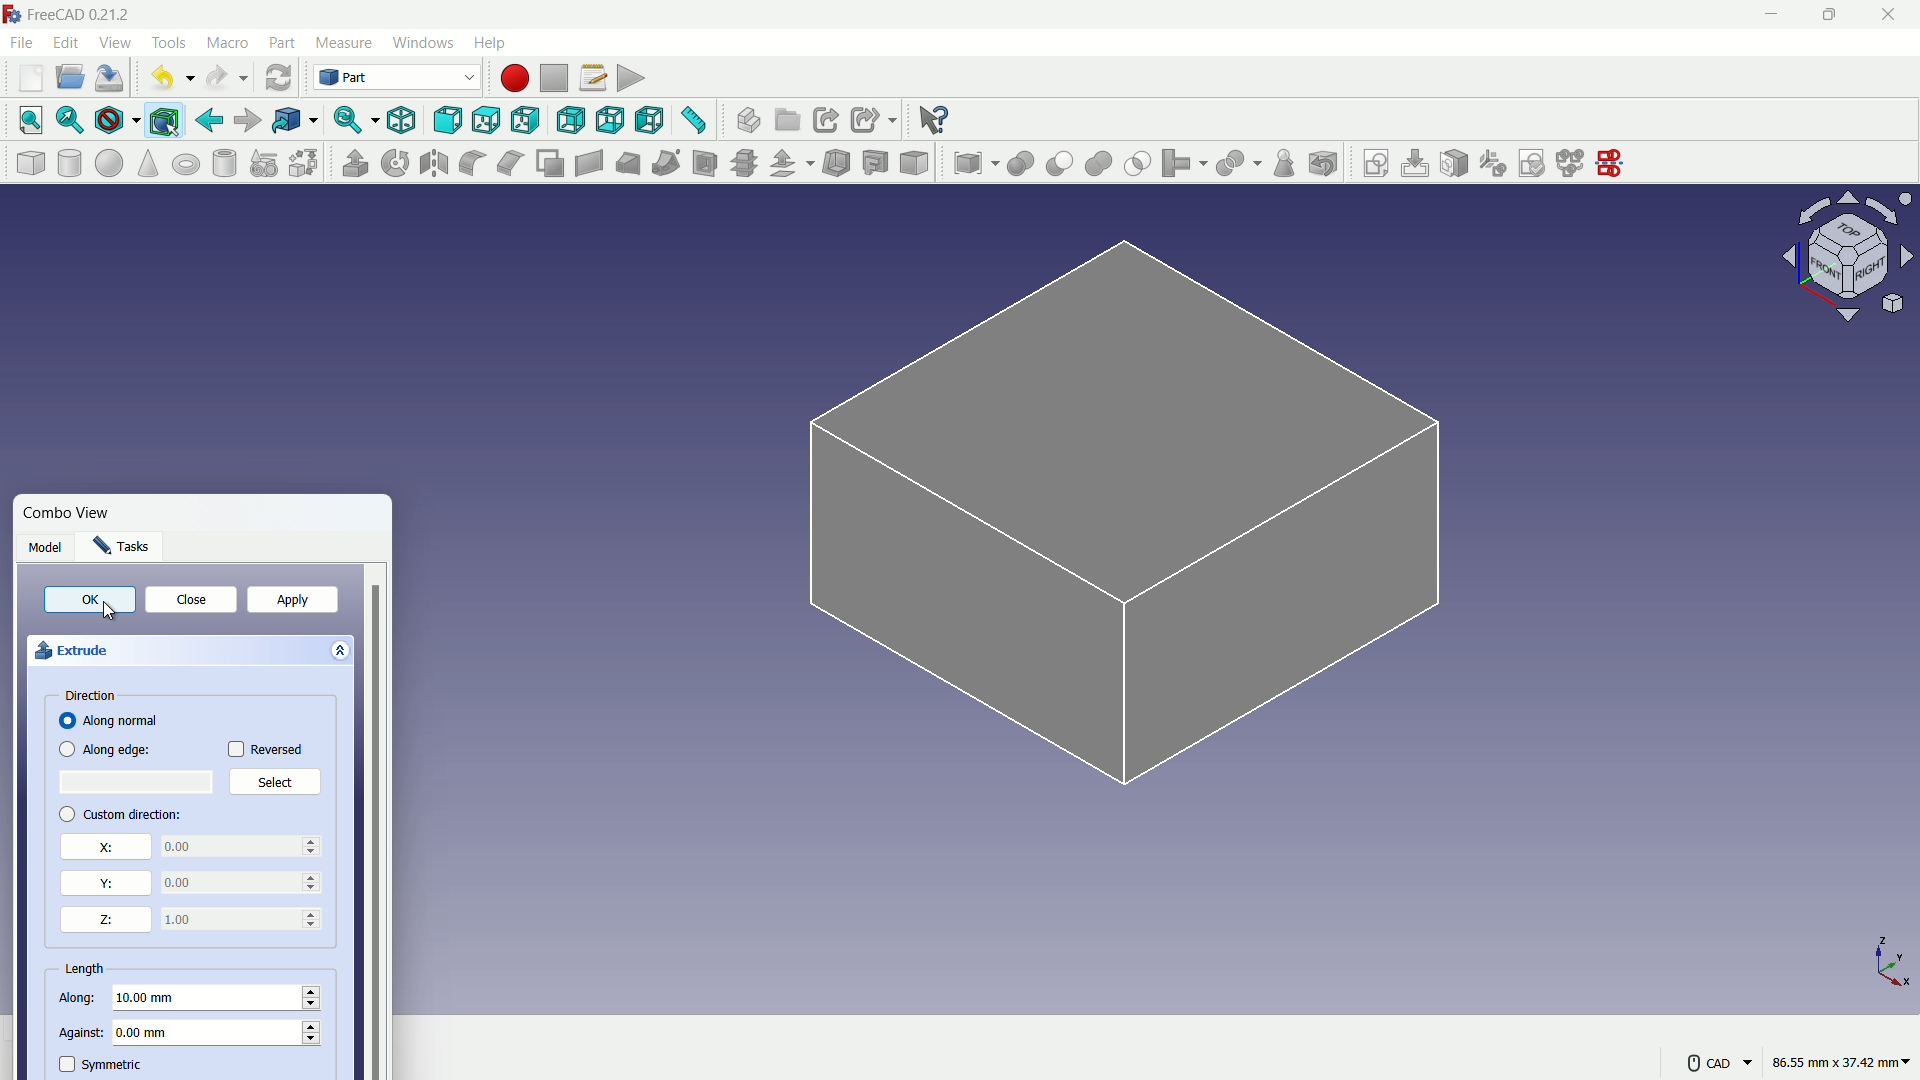  I want to click on mirror sketch, so click(1617, 162).